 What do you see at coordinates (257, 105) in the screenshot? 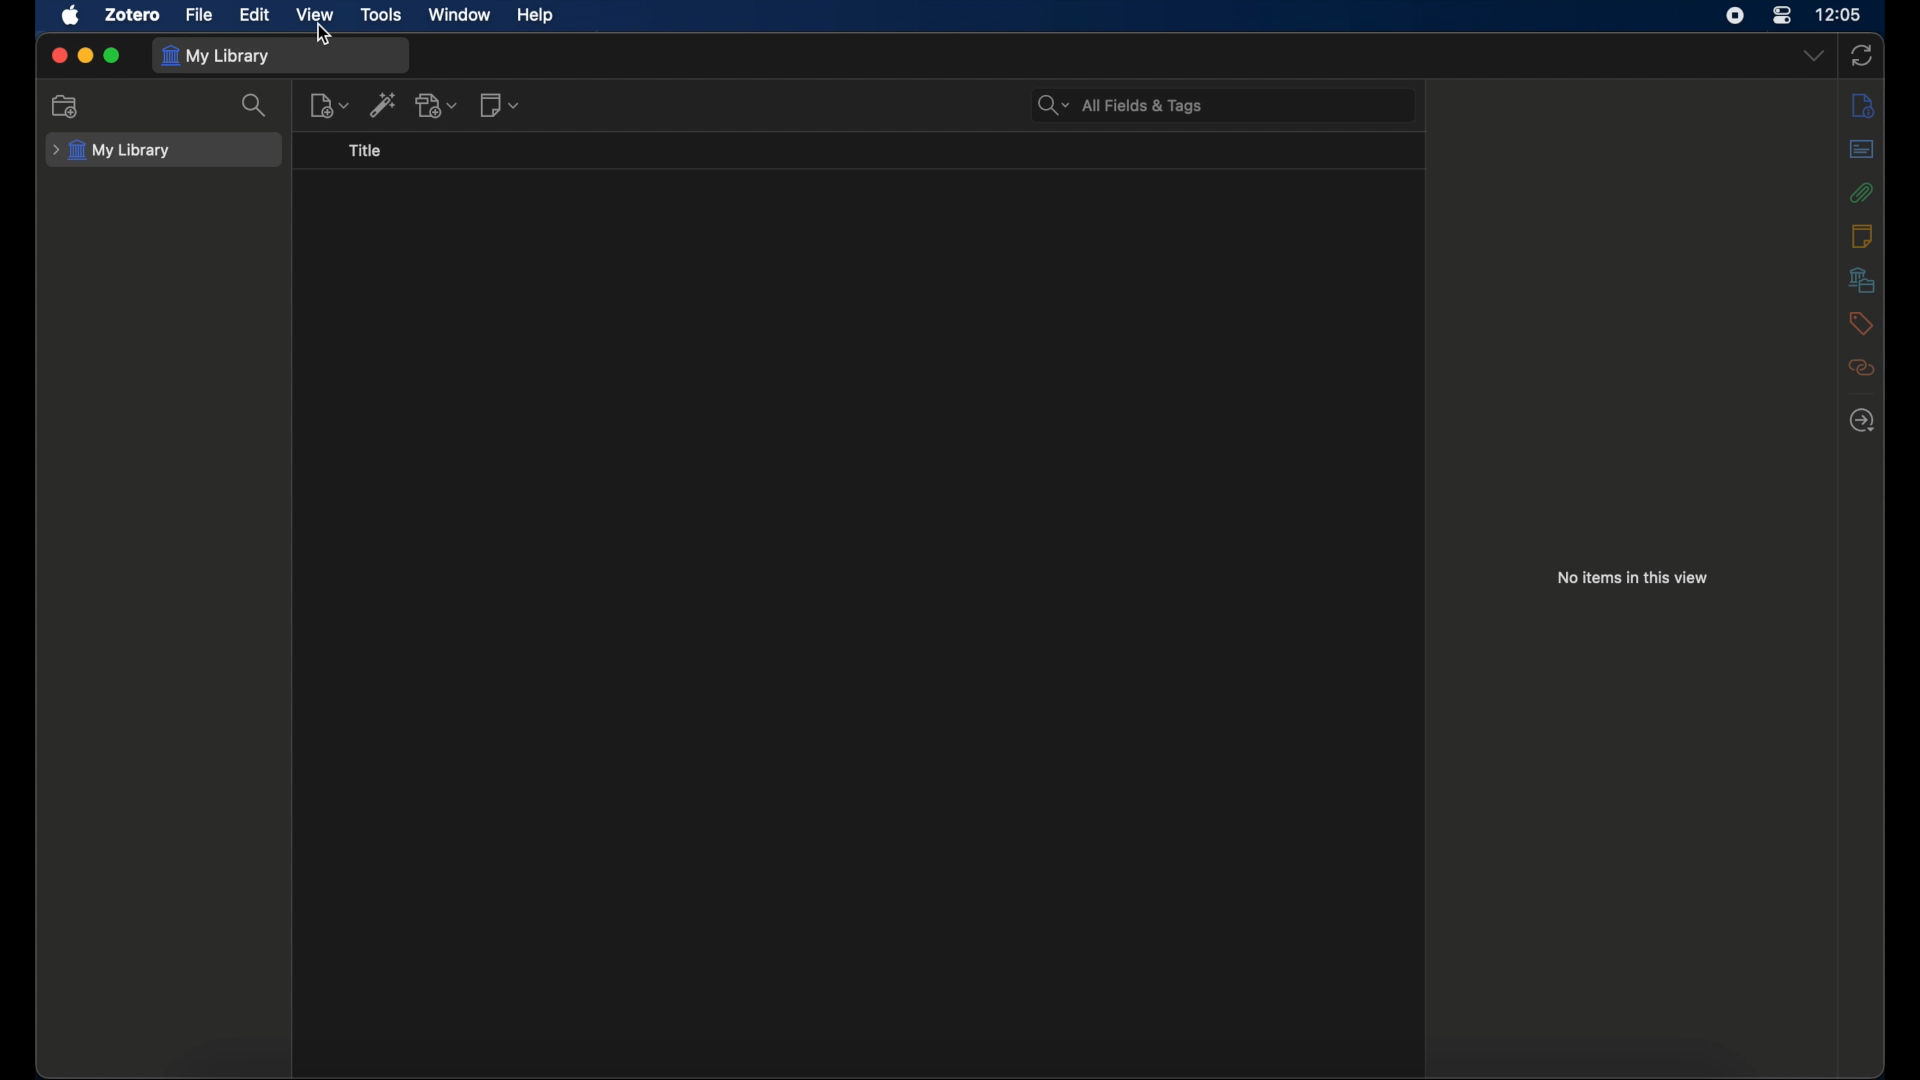
I see `search` at bounding box center [257, 105].